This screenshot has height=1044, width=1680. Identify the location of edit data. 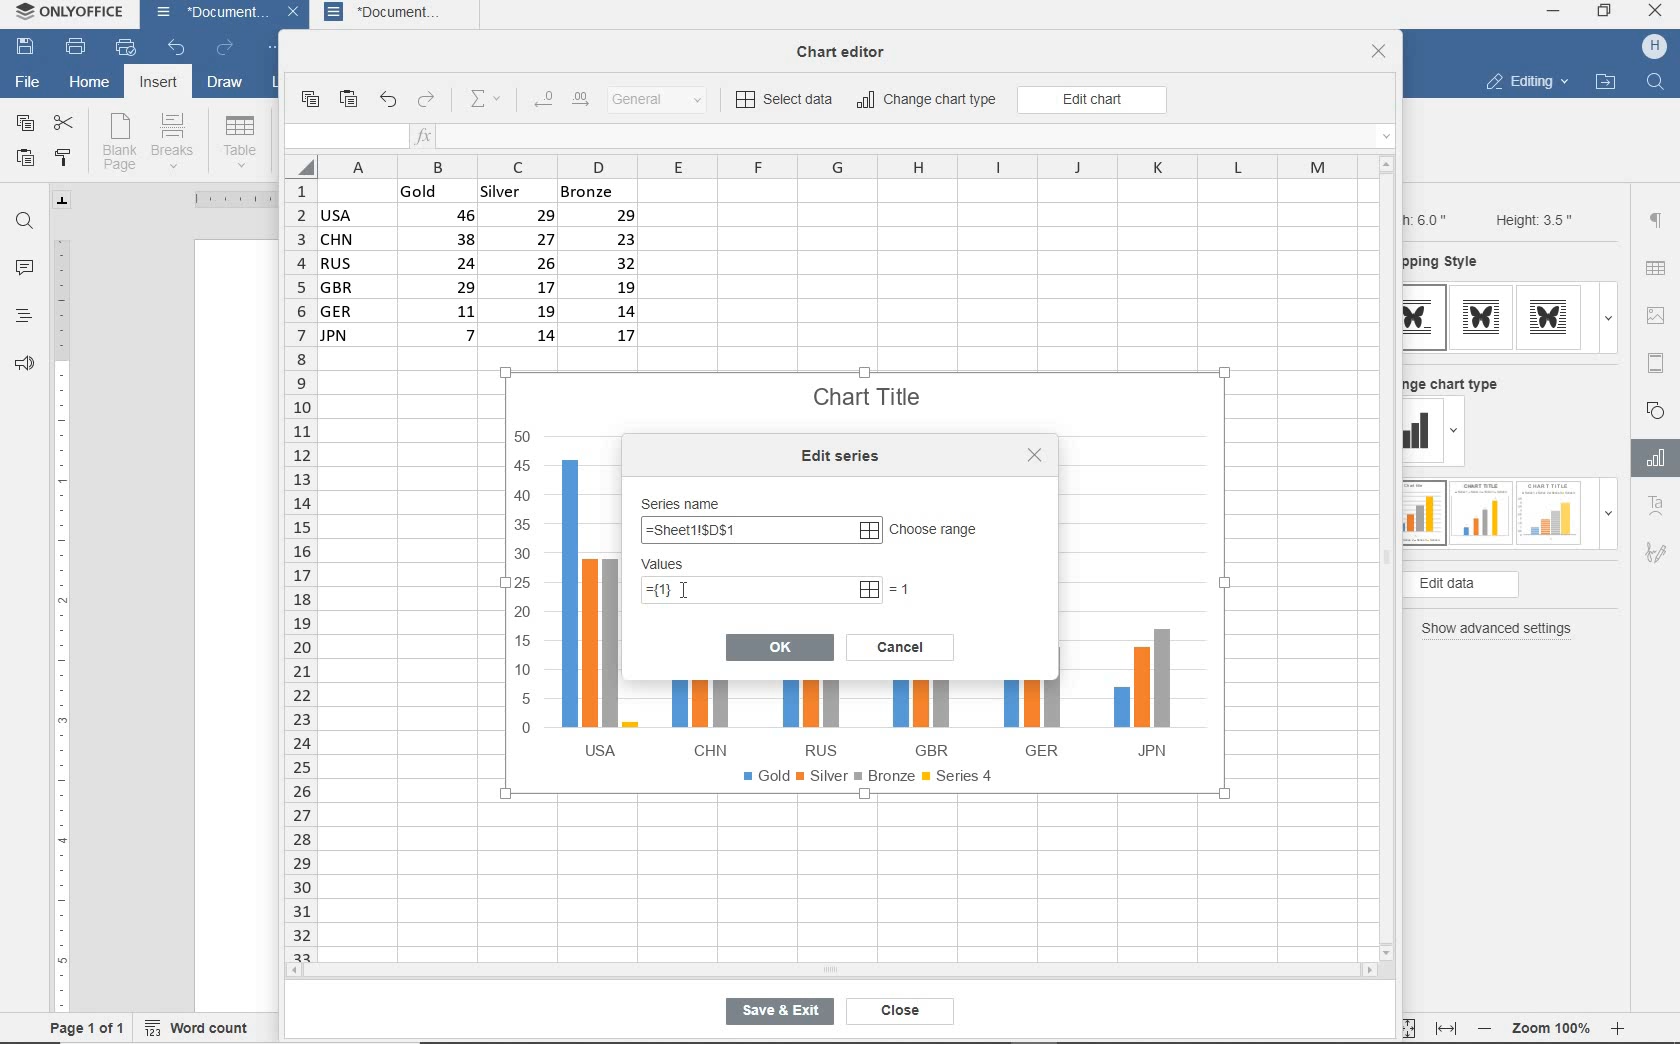
(1494, 585).